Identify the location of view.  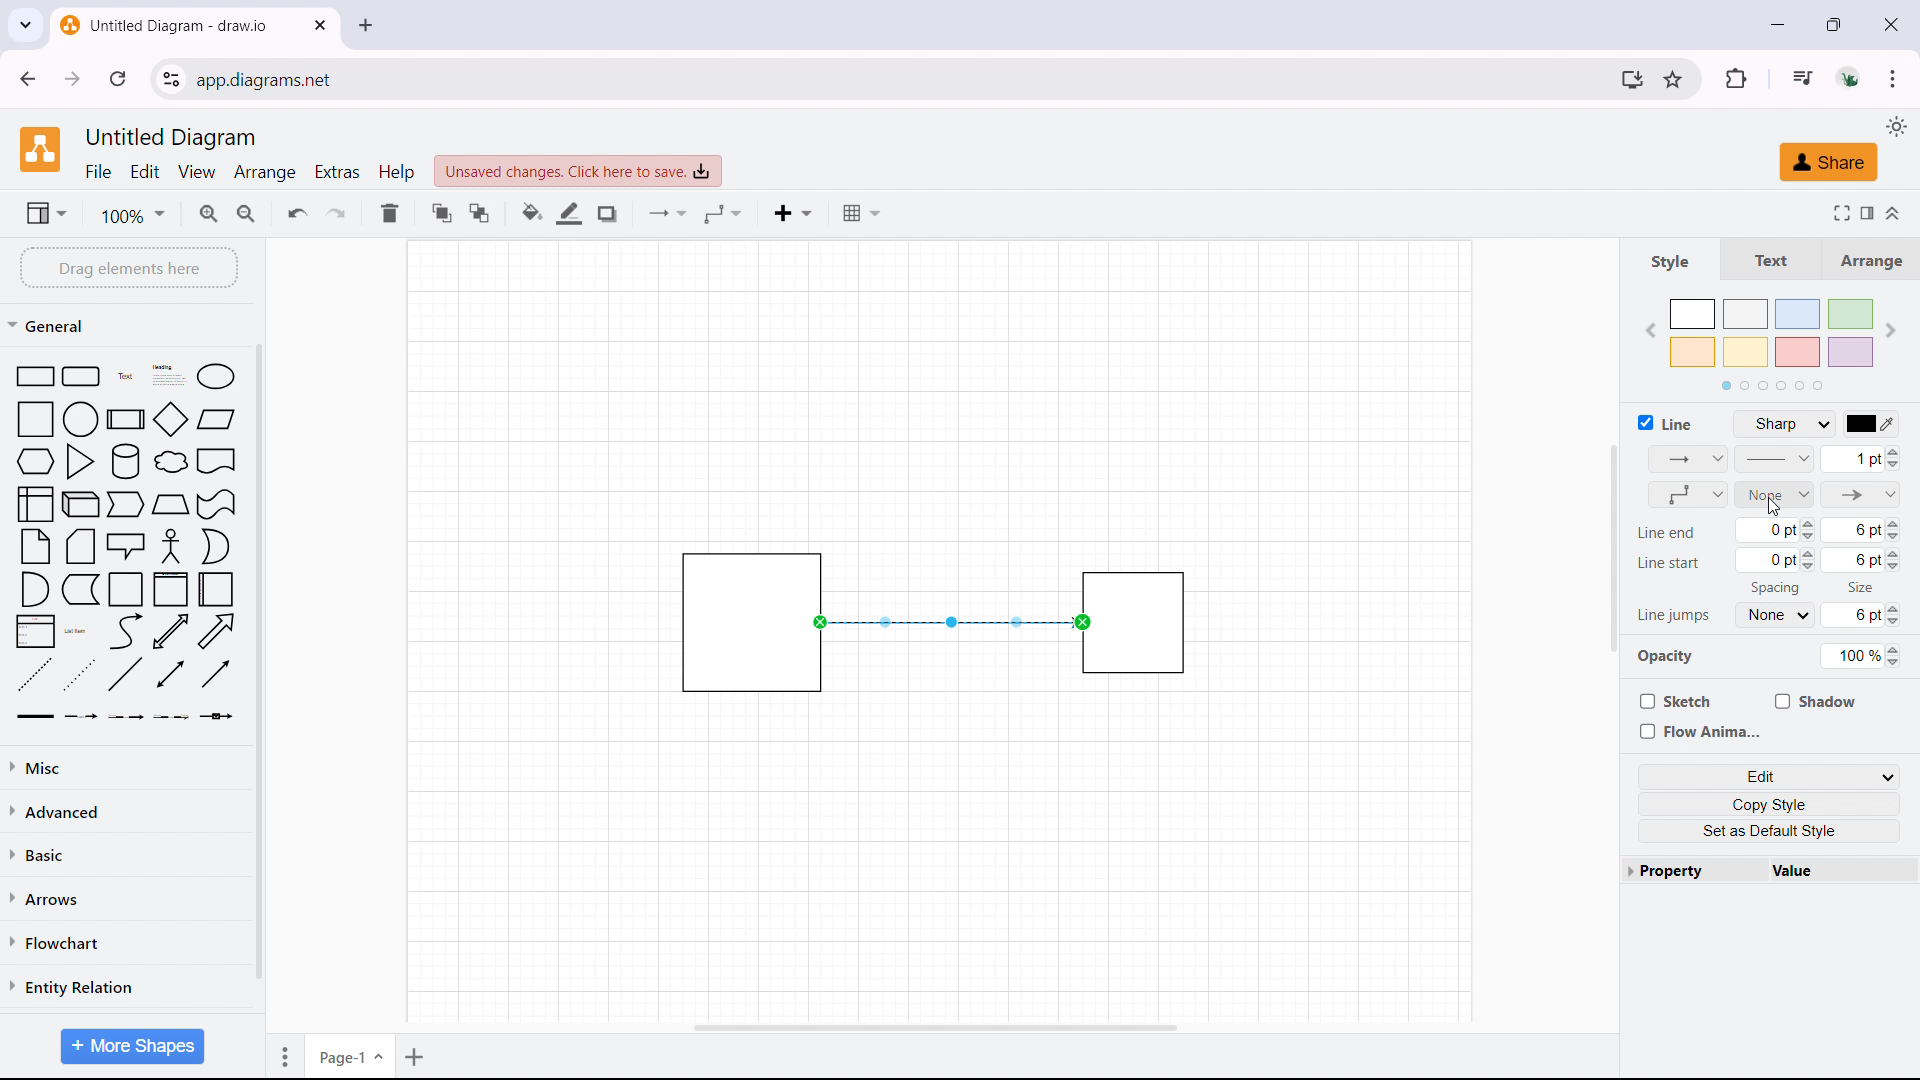
(198, 173).